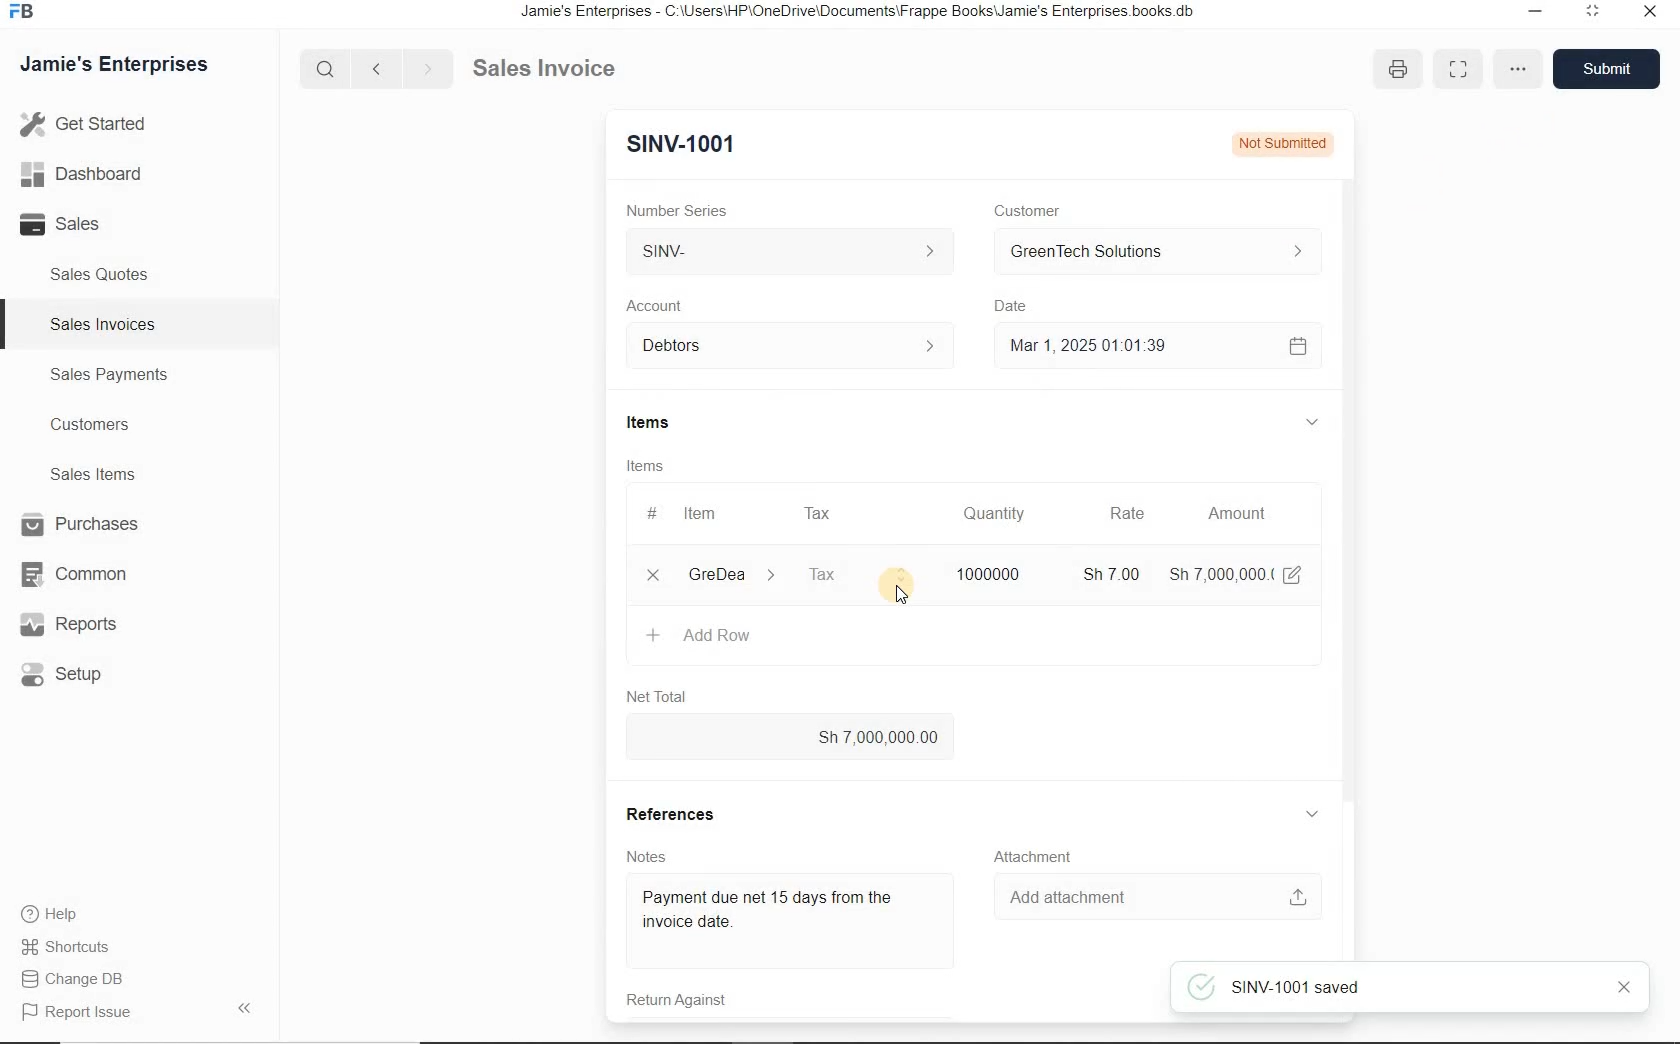  I want to click on Number Series, so click(672, 207).